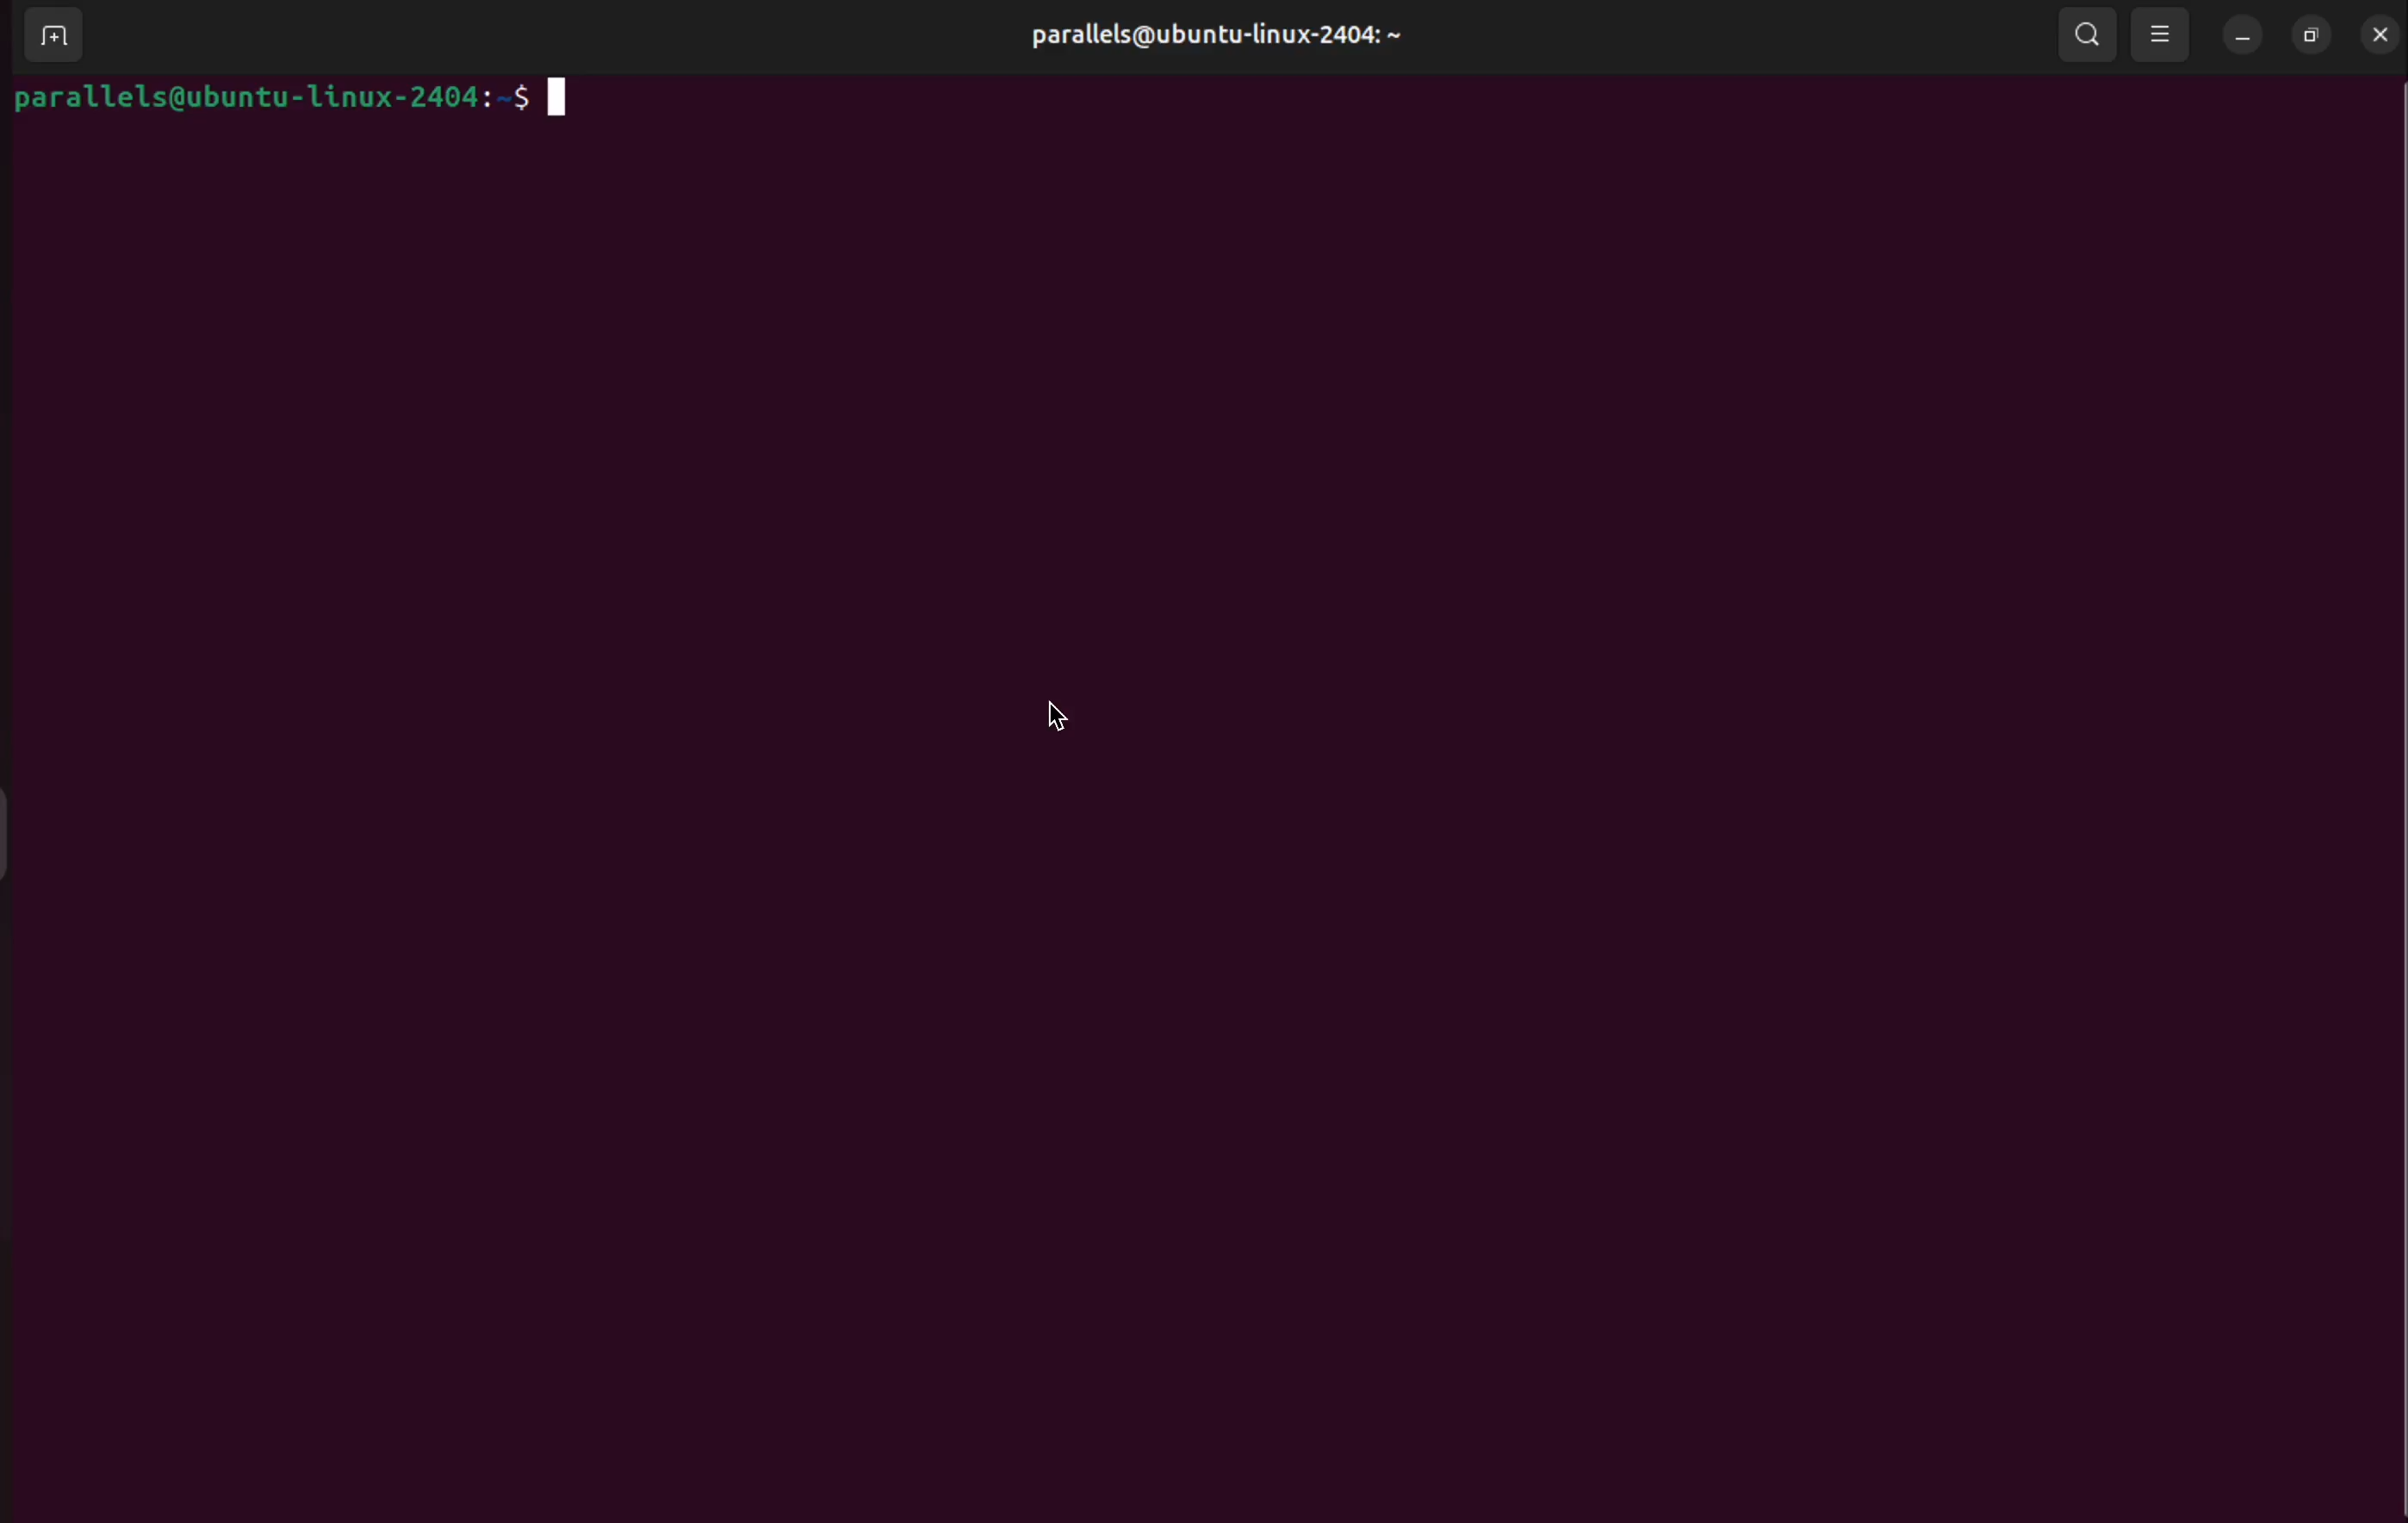 This screenshot has width=2408, height=1523. What do you see at coordinates (2244, 38) in the screenshot?
I see `minimize` at bounding box center [2244, 38].